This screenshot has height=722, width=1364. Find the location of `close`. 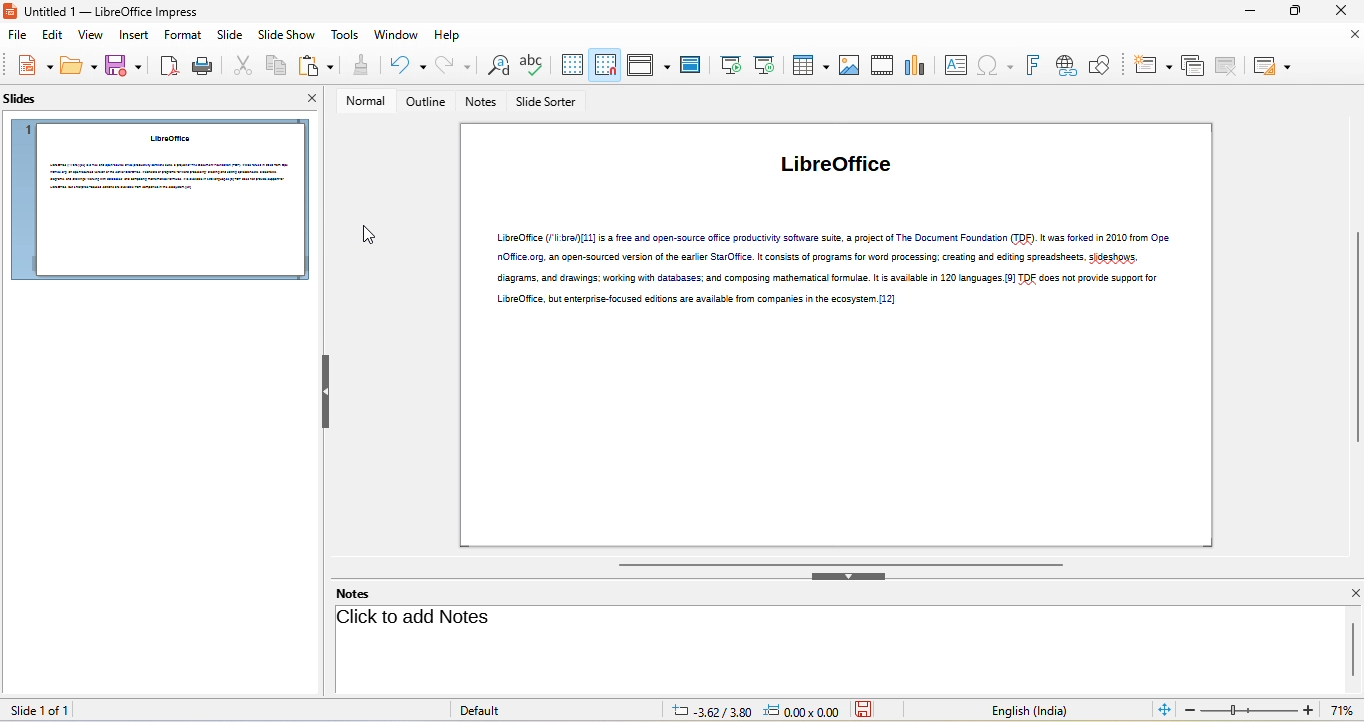

close is located at coordinates (1350, 593).